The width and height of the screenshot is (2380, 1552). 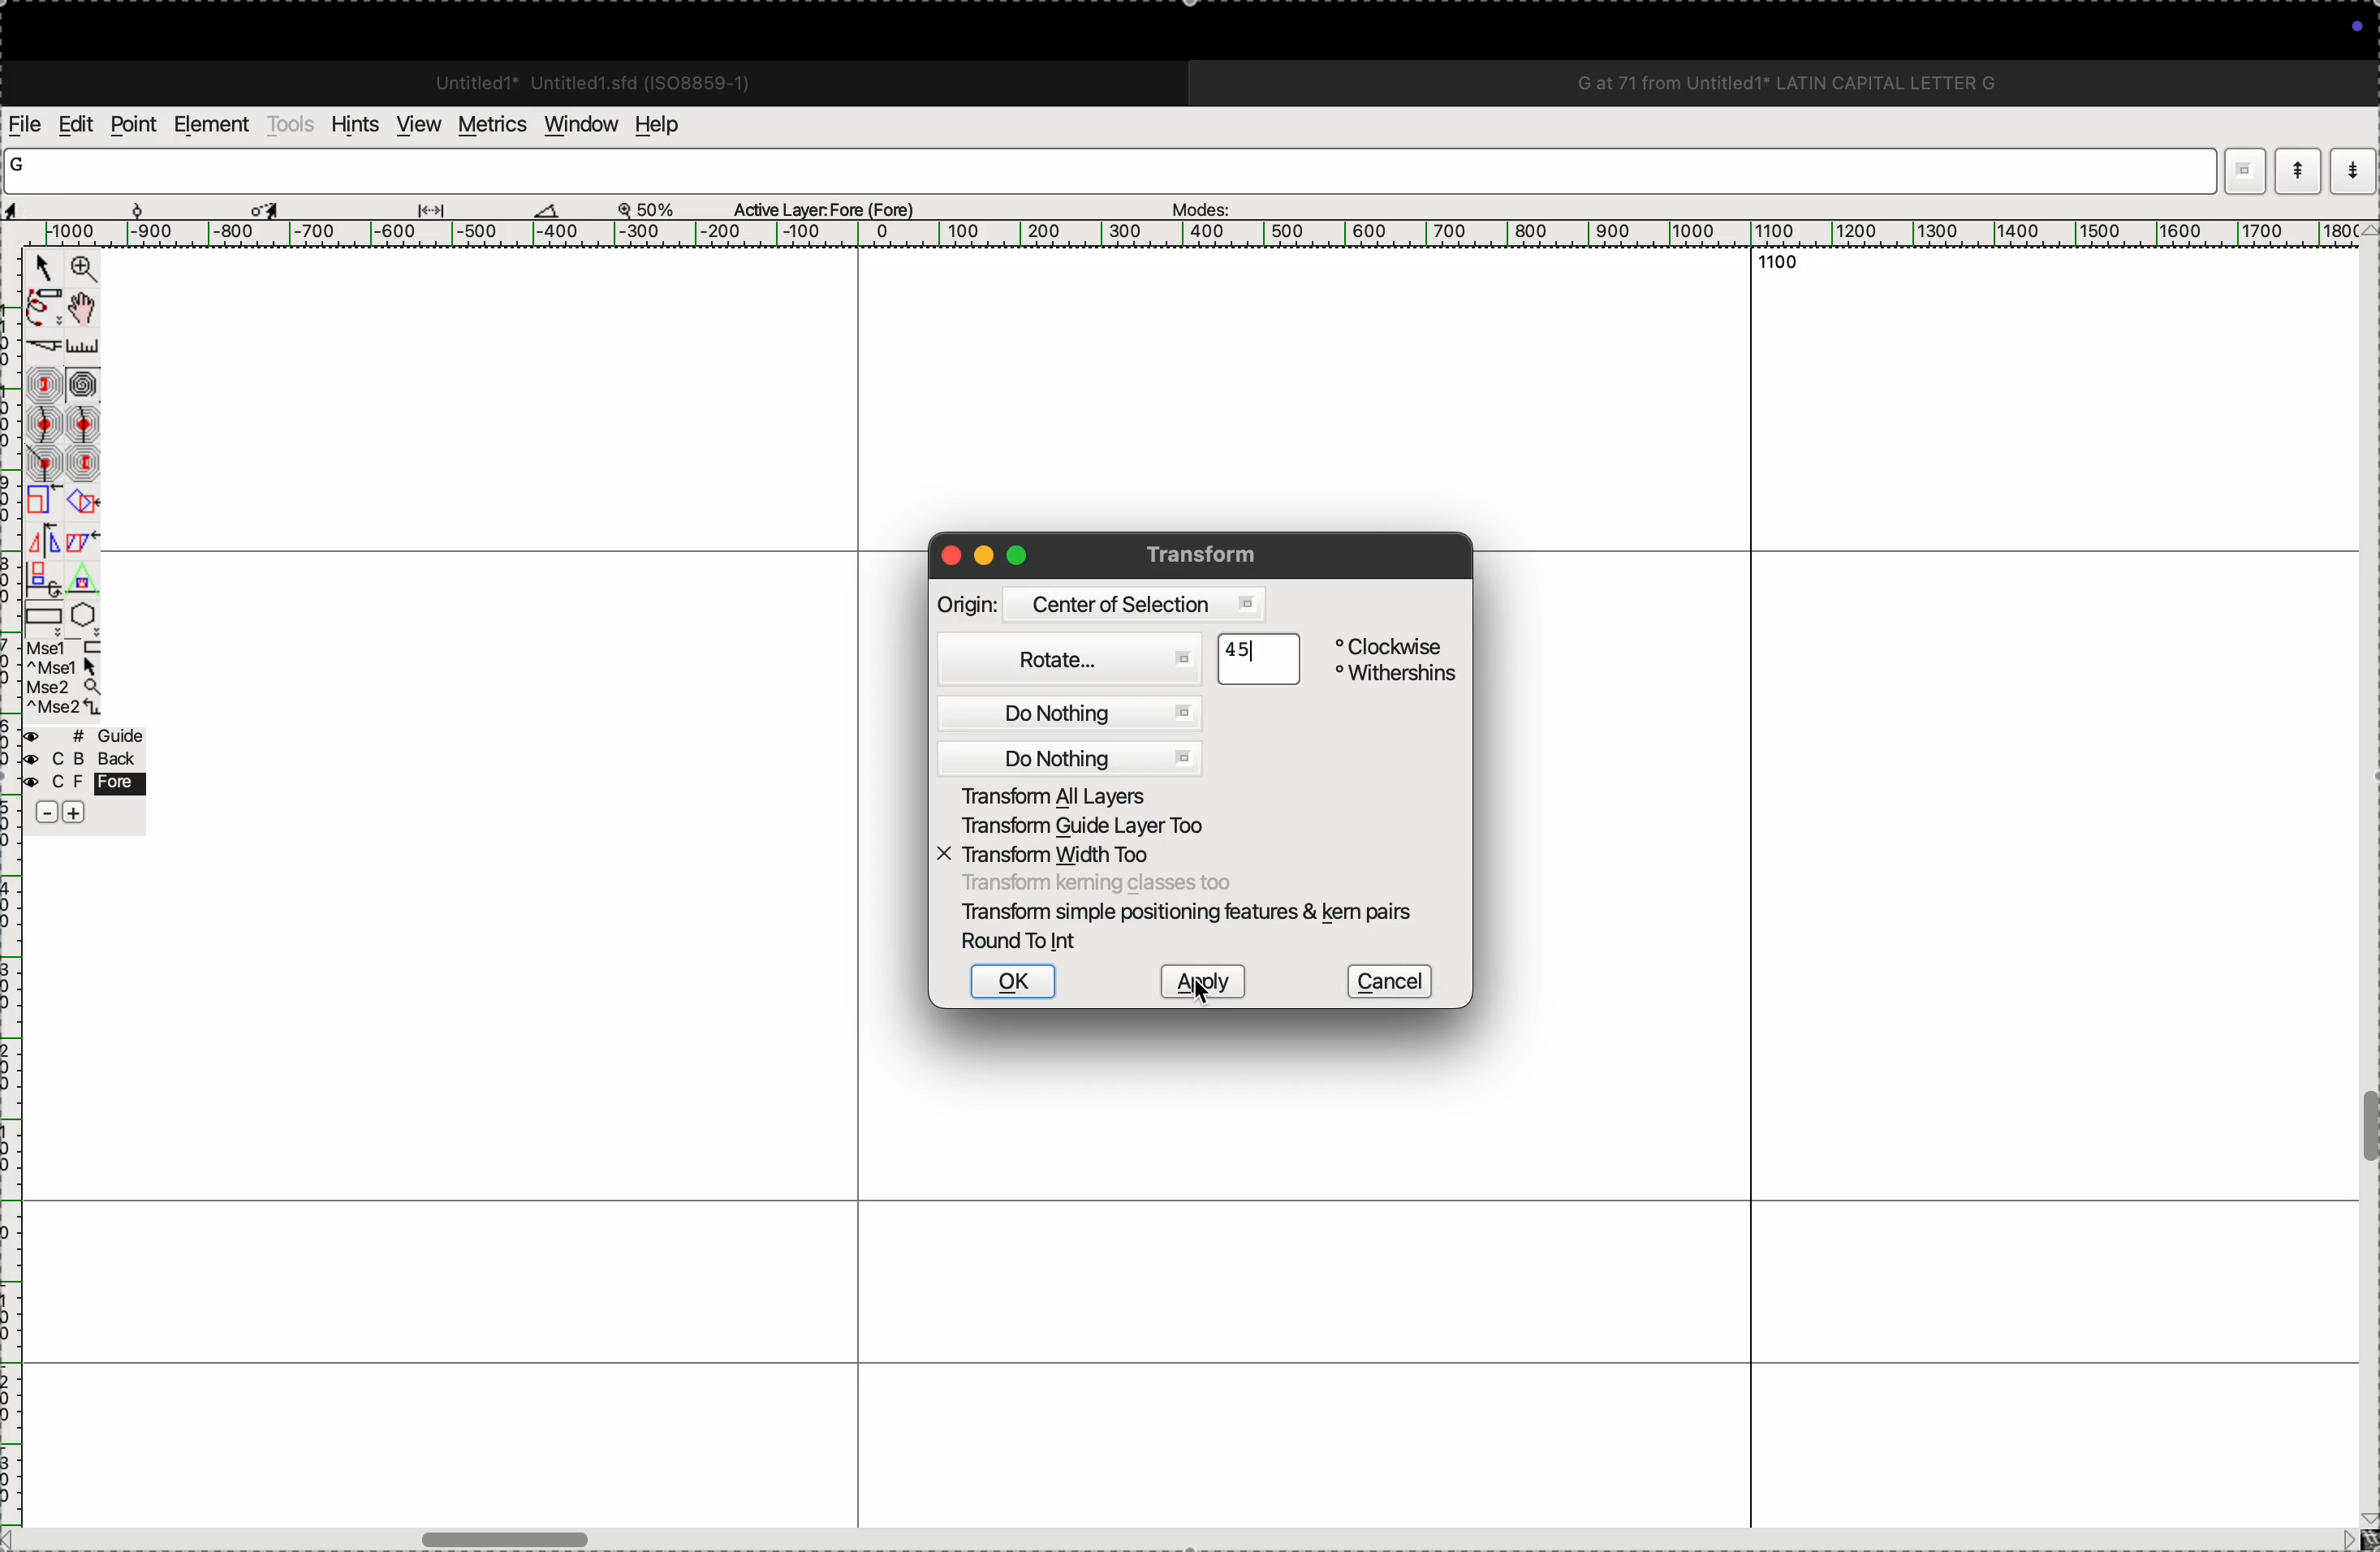 What do you see at coordinates (945, 555) in the screenshot?
I see `close` at bounding box center [945, 555].